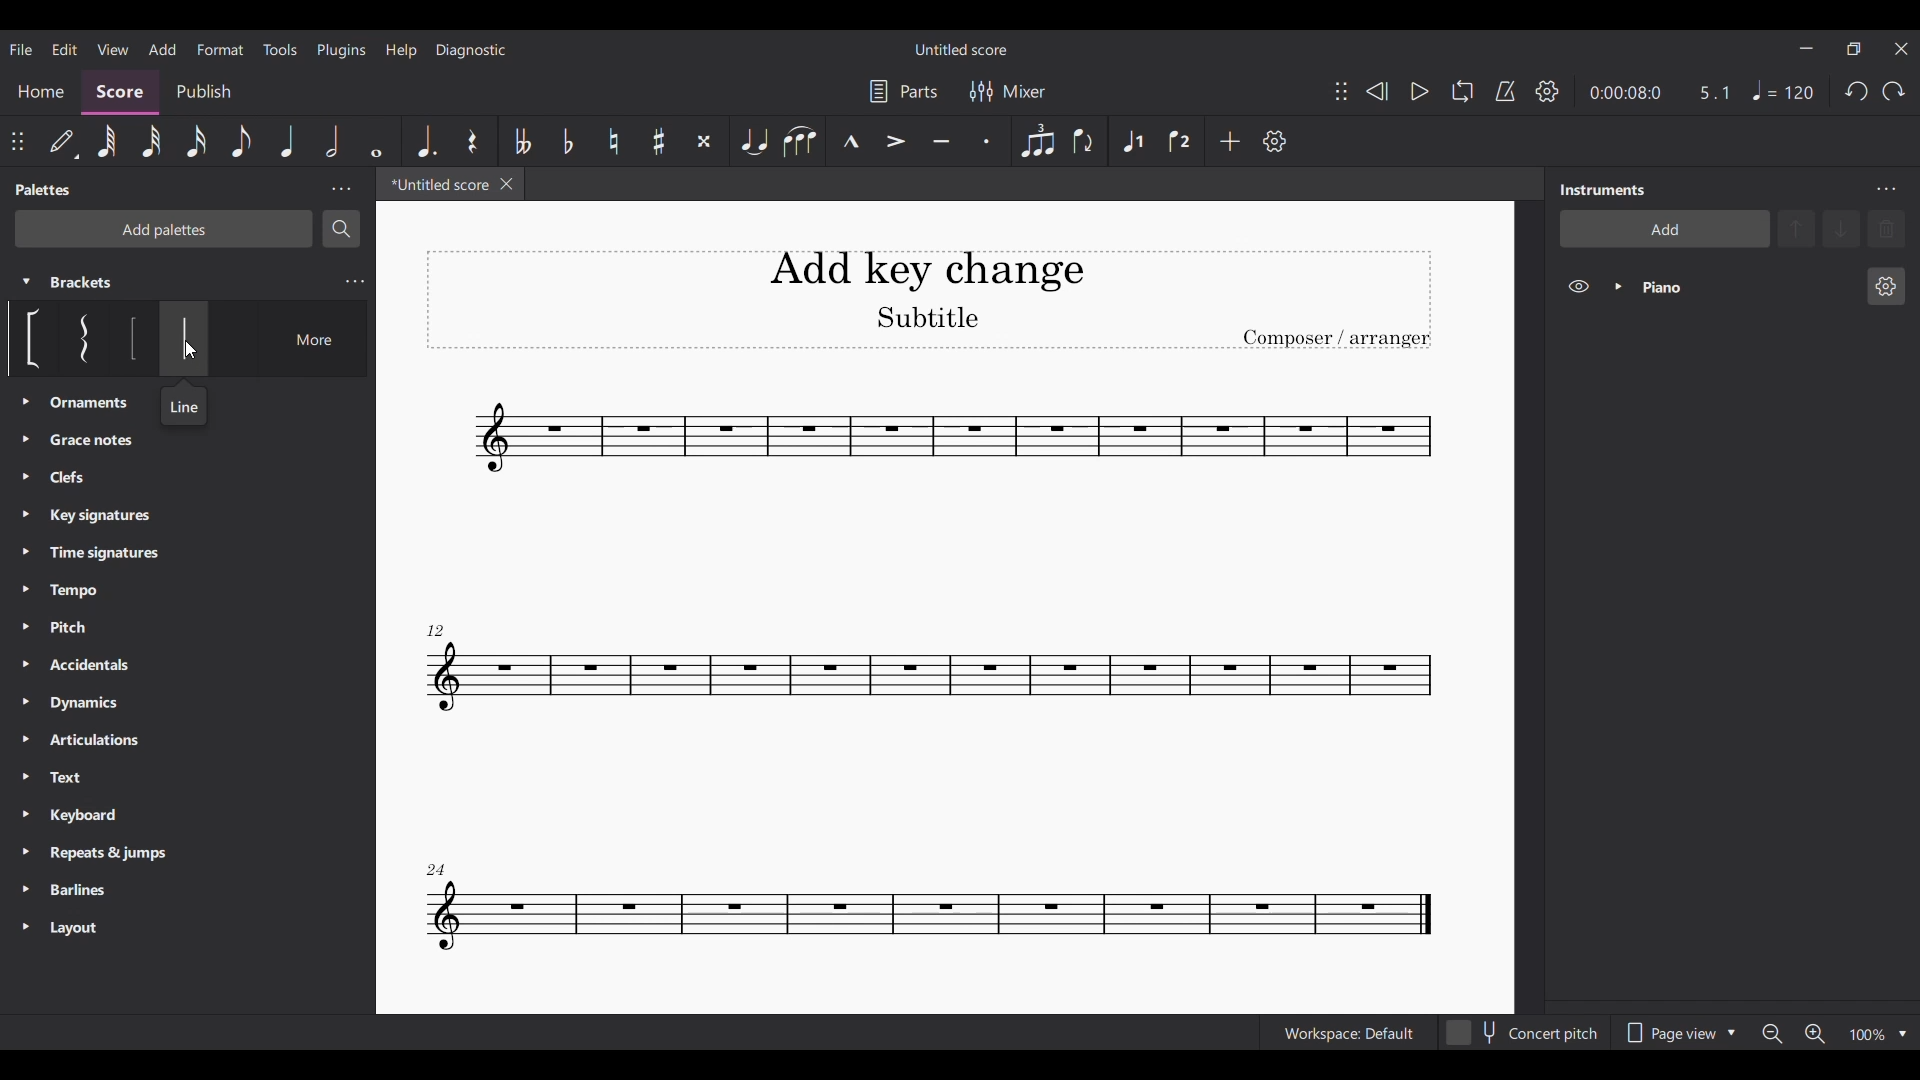 The image size is (1920, 1080). Describe the element at coordinates (290, 142) in the screenshot. I see `Quarter note` at that location.